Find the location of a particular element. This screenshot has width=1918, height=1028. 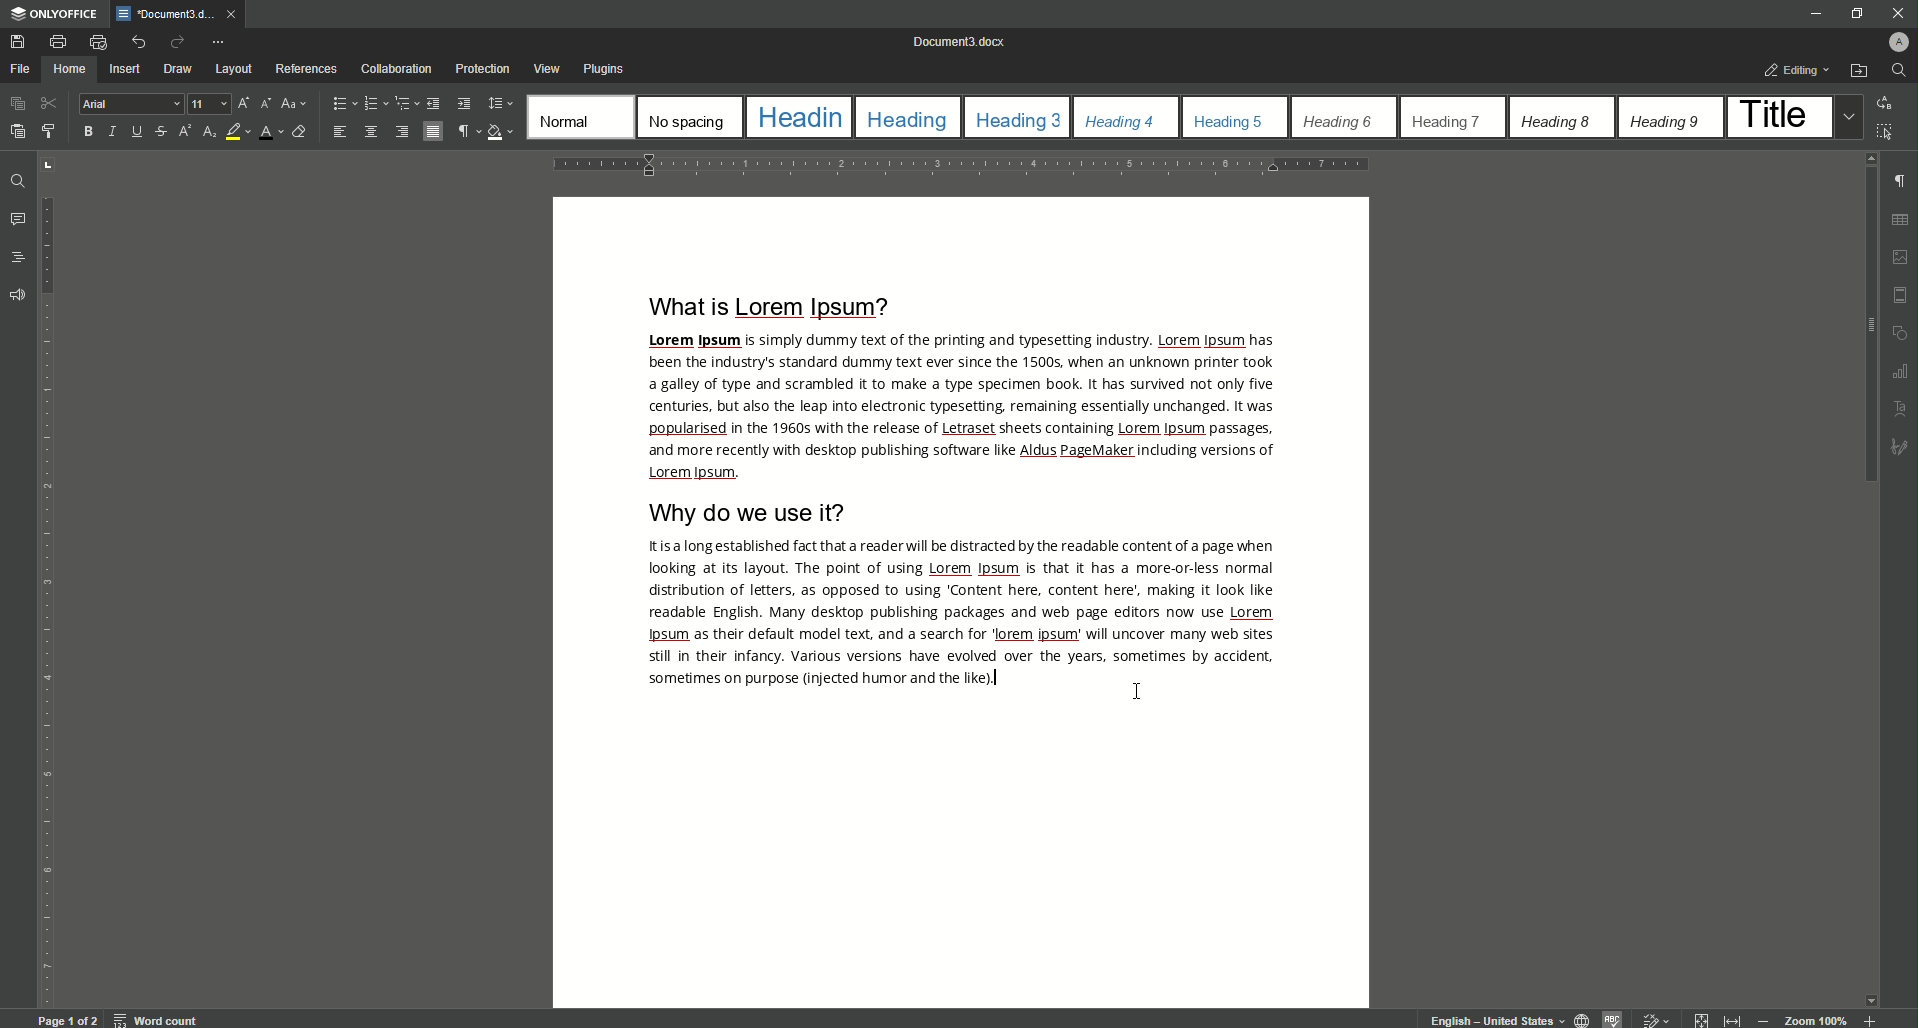

Why DO We Use It? is located at coordinates (755, 514).